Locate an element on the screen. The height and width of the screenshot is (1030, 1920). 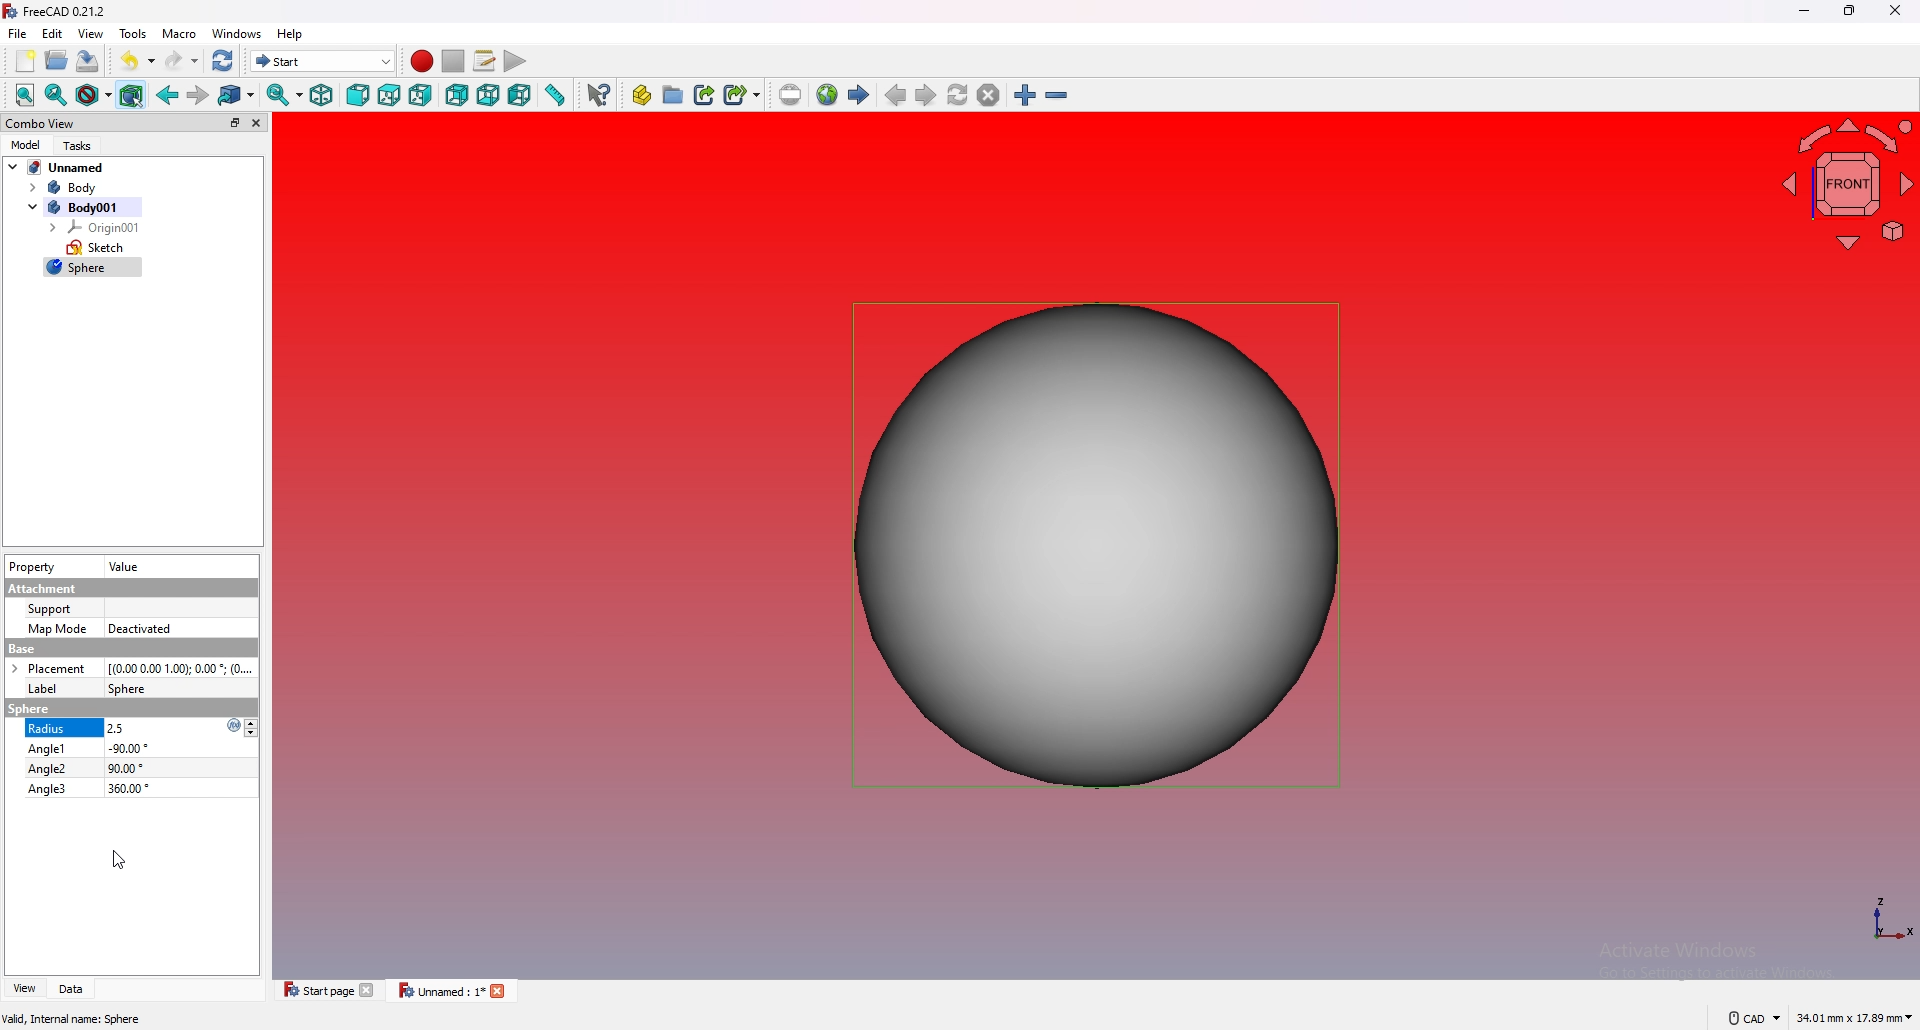
dimensions is located at coordinates (1855, 1019).